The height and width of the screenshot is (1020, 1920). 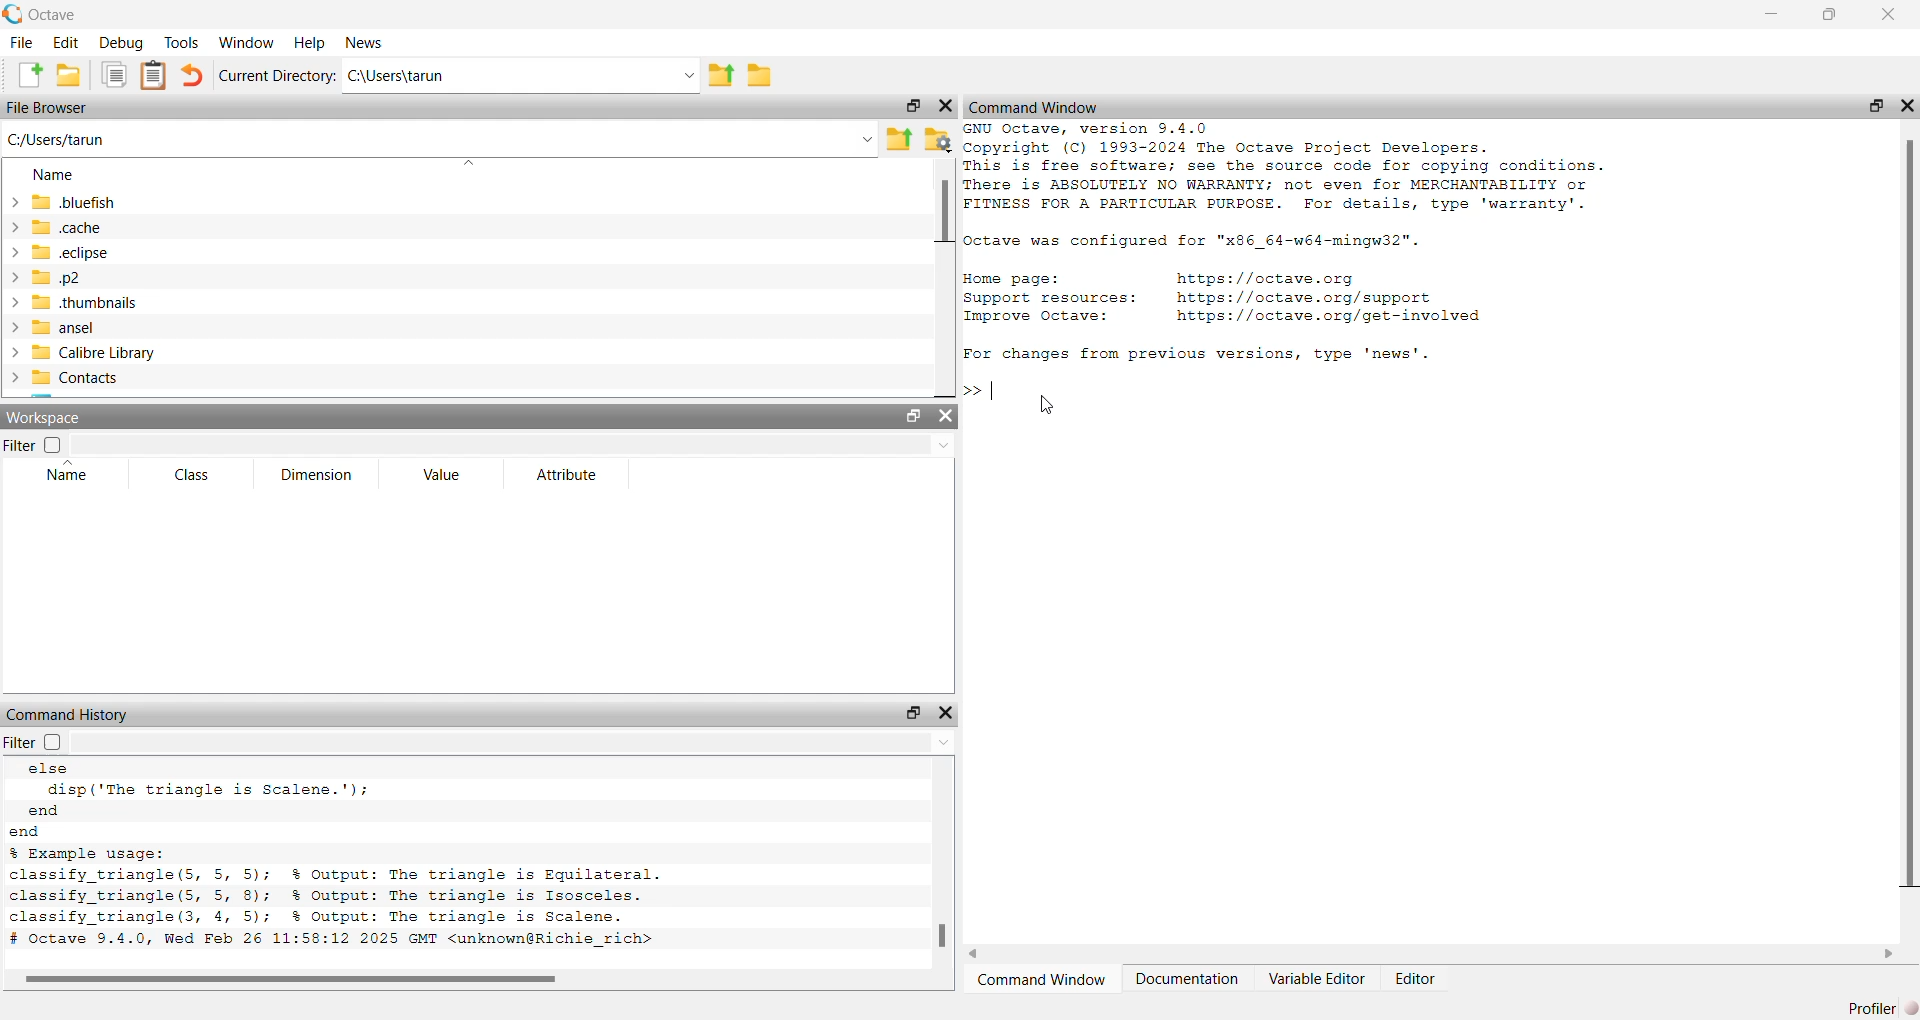 What do you see at coordinates (1870, 104) in the screenshot?
I see `unlock widget` at bounding box center [1870, 104].